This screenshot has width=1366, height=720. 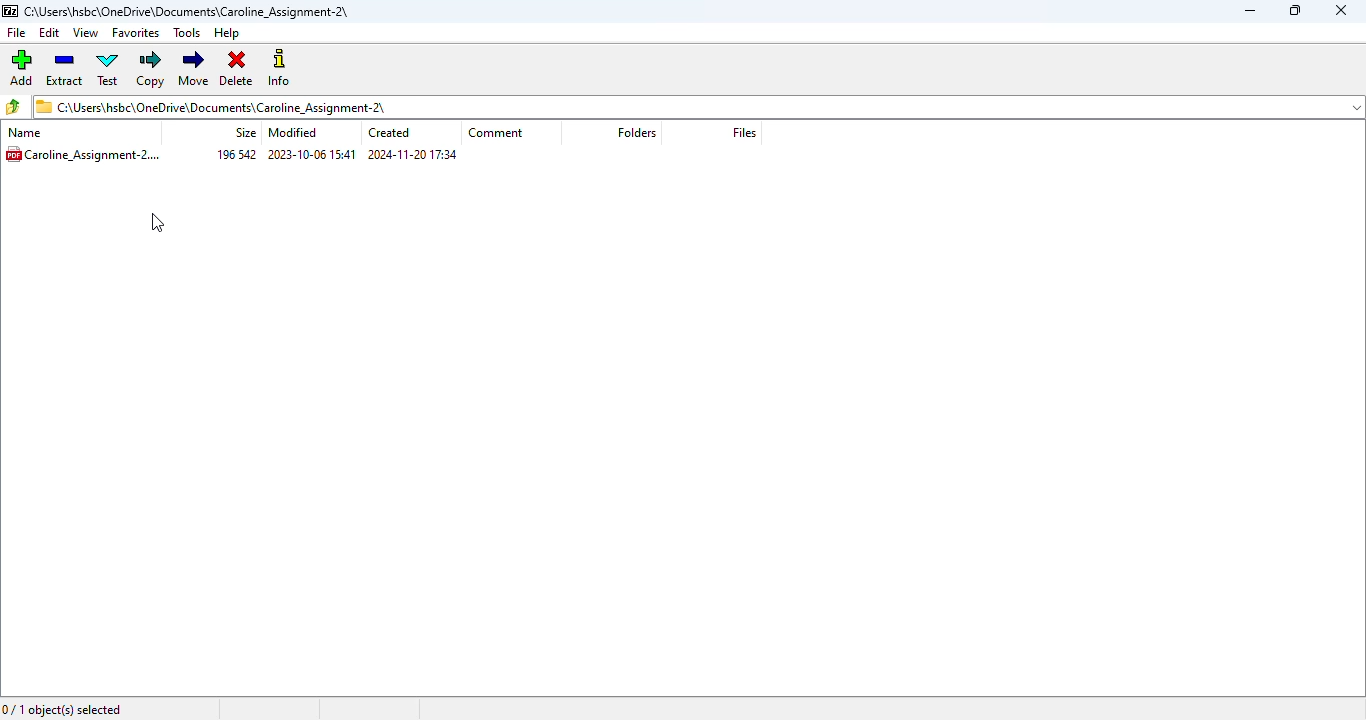 What do you see at coordinates (195, 69) in the screenshot?
I see `move` at bounding box center [195, 69].